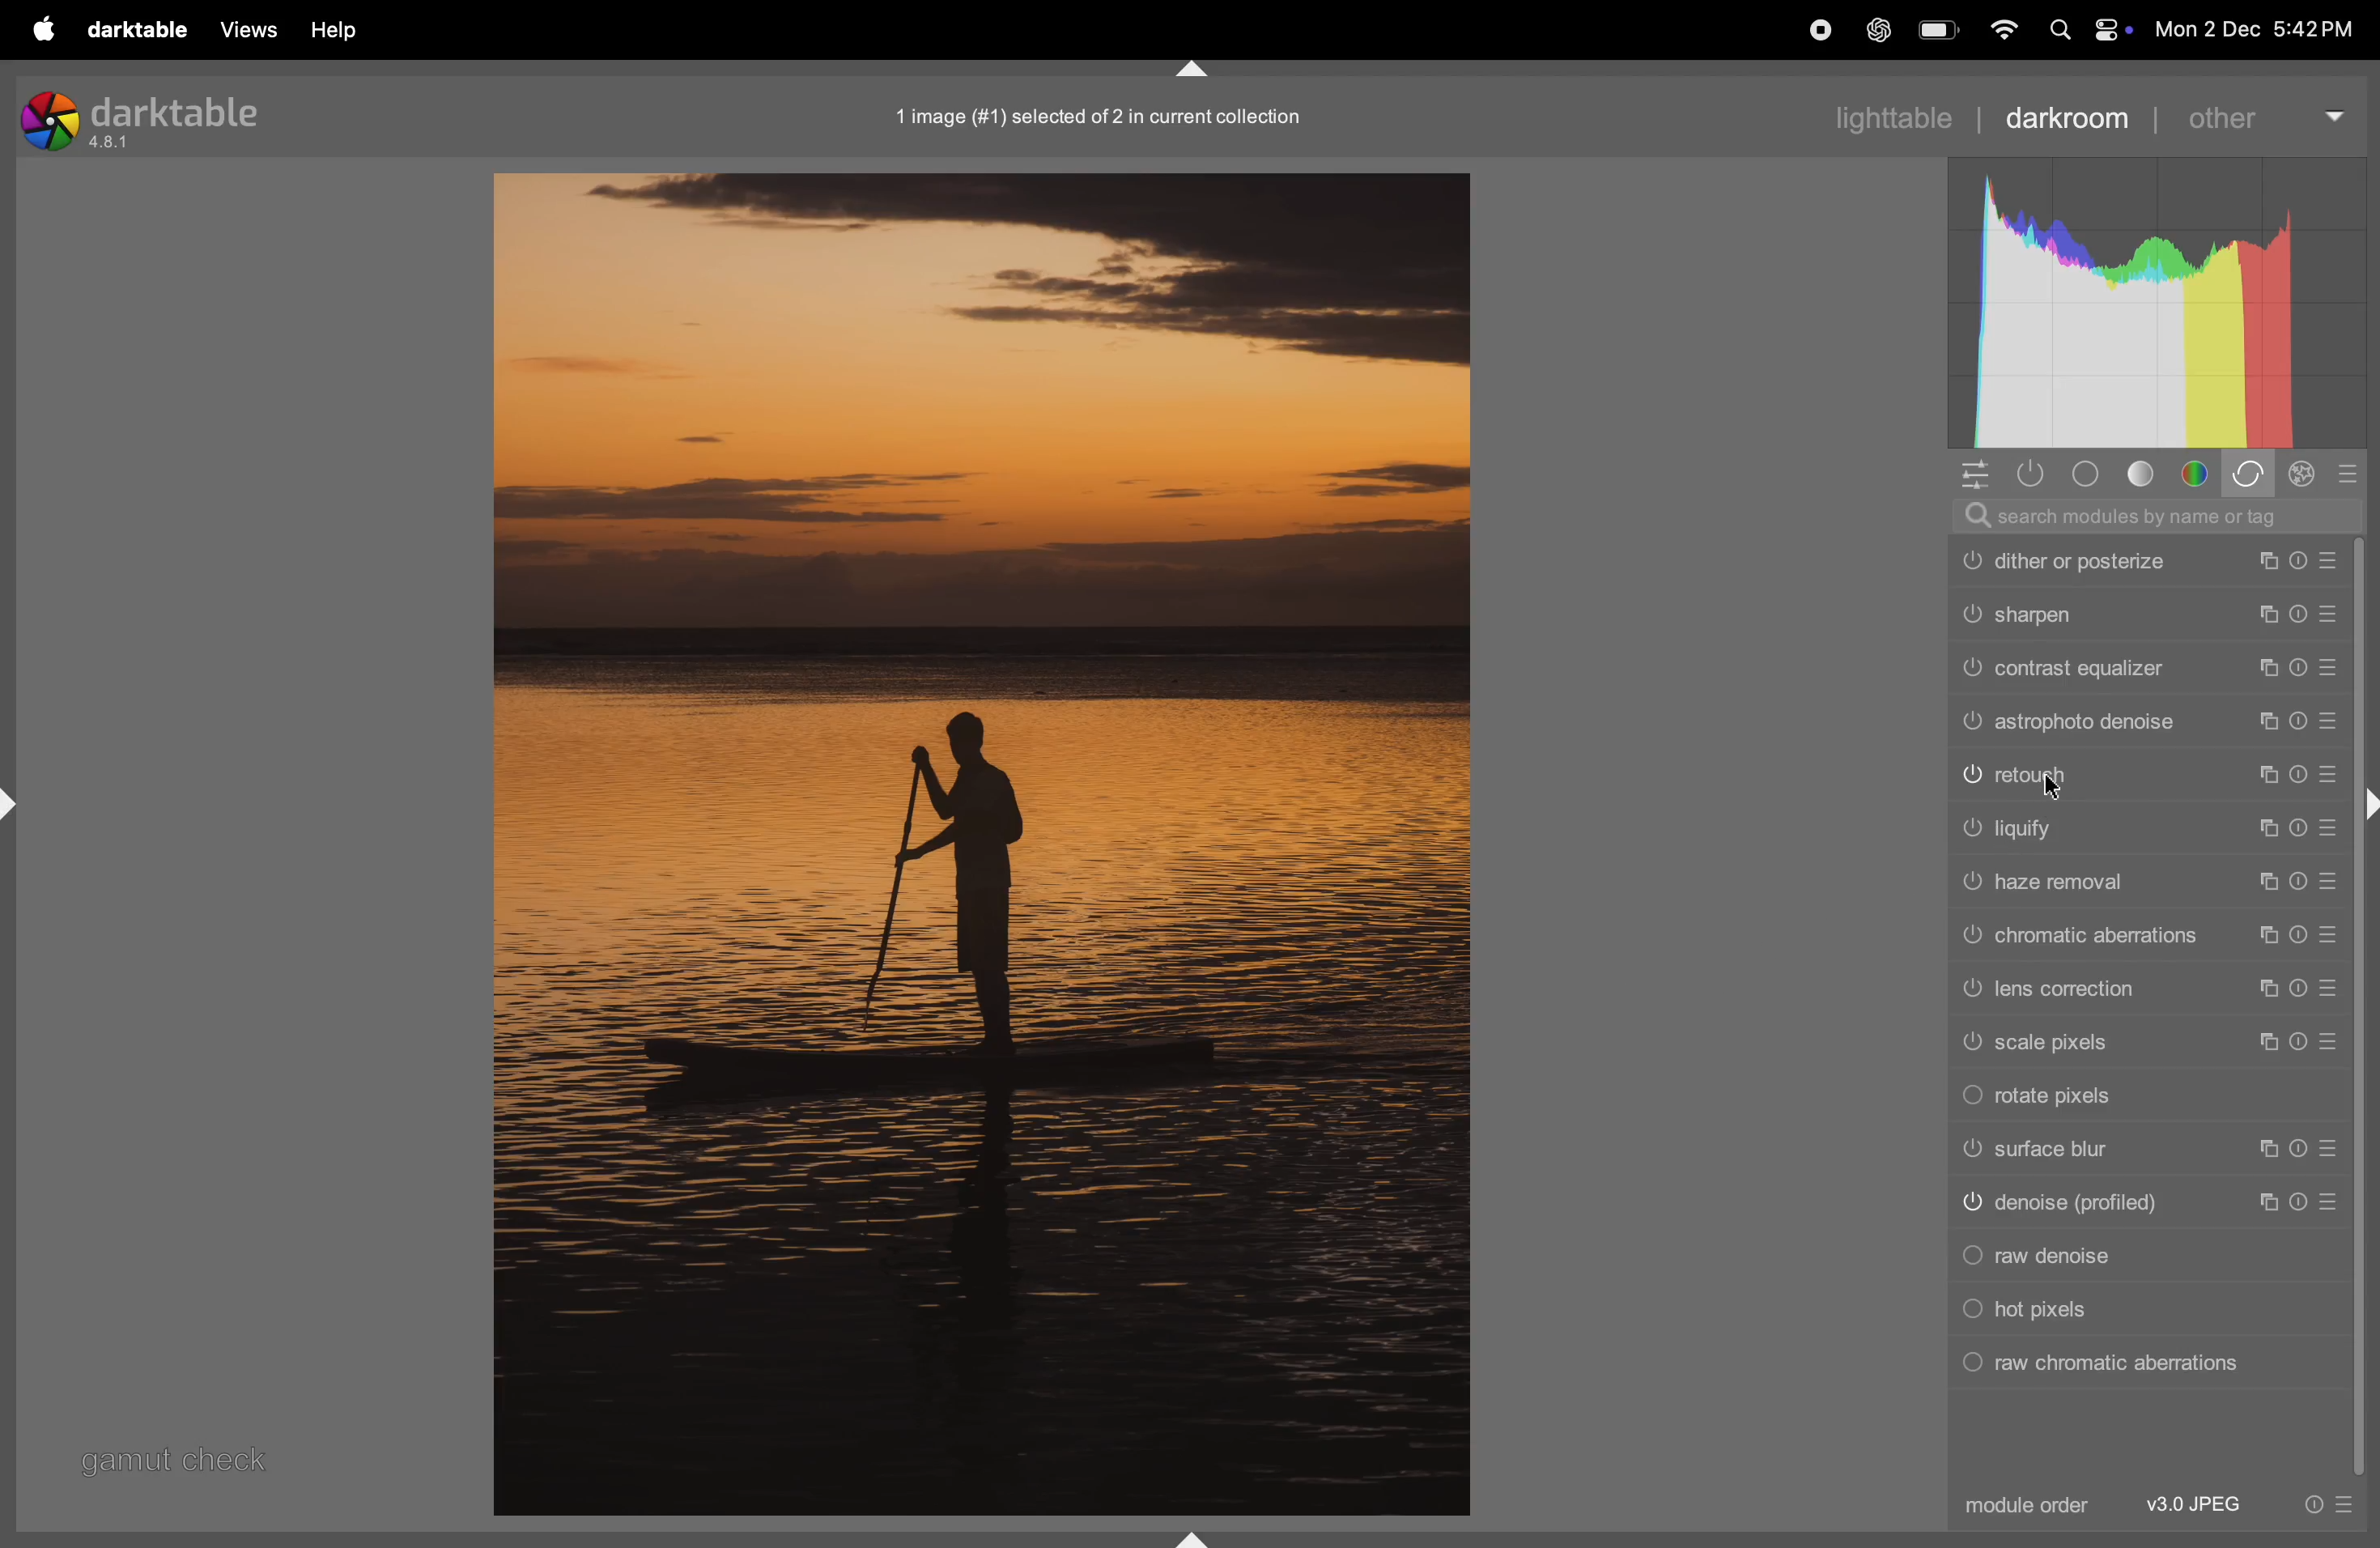  I want to click on contrast equalizer, so click(2145, 672).